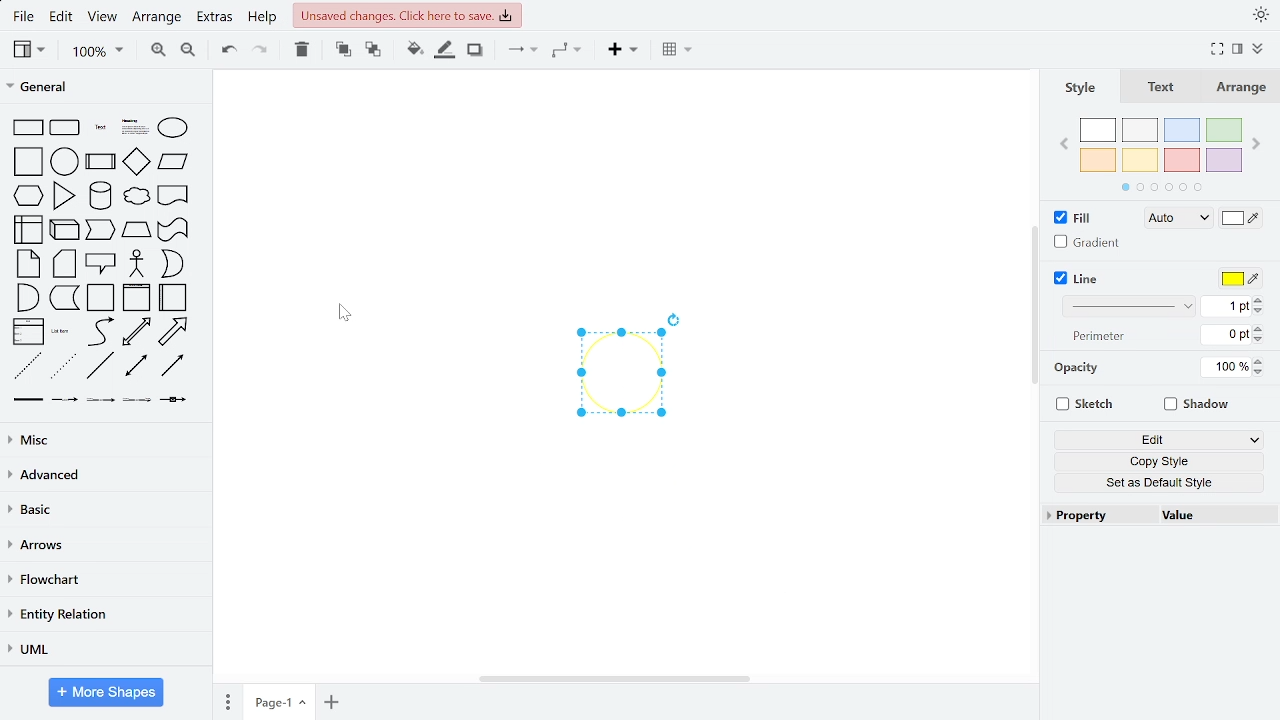 This screenshot has width=1280, height=720. Describe the element at coordinates (103, 19) in the screenshot. I see `view` at that location.